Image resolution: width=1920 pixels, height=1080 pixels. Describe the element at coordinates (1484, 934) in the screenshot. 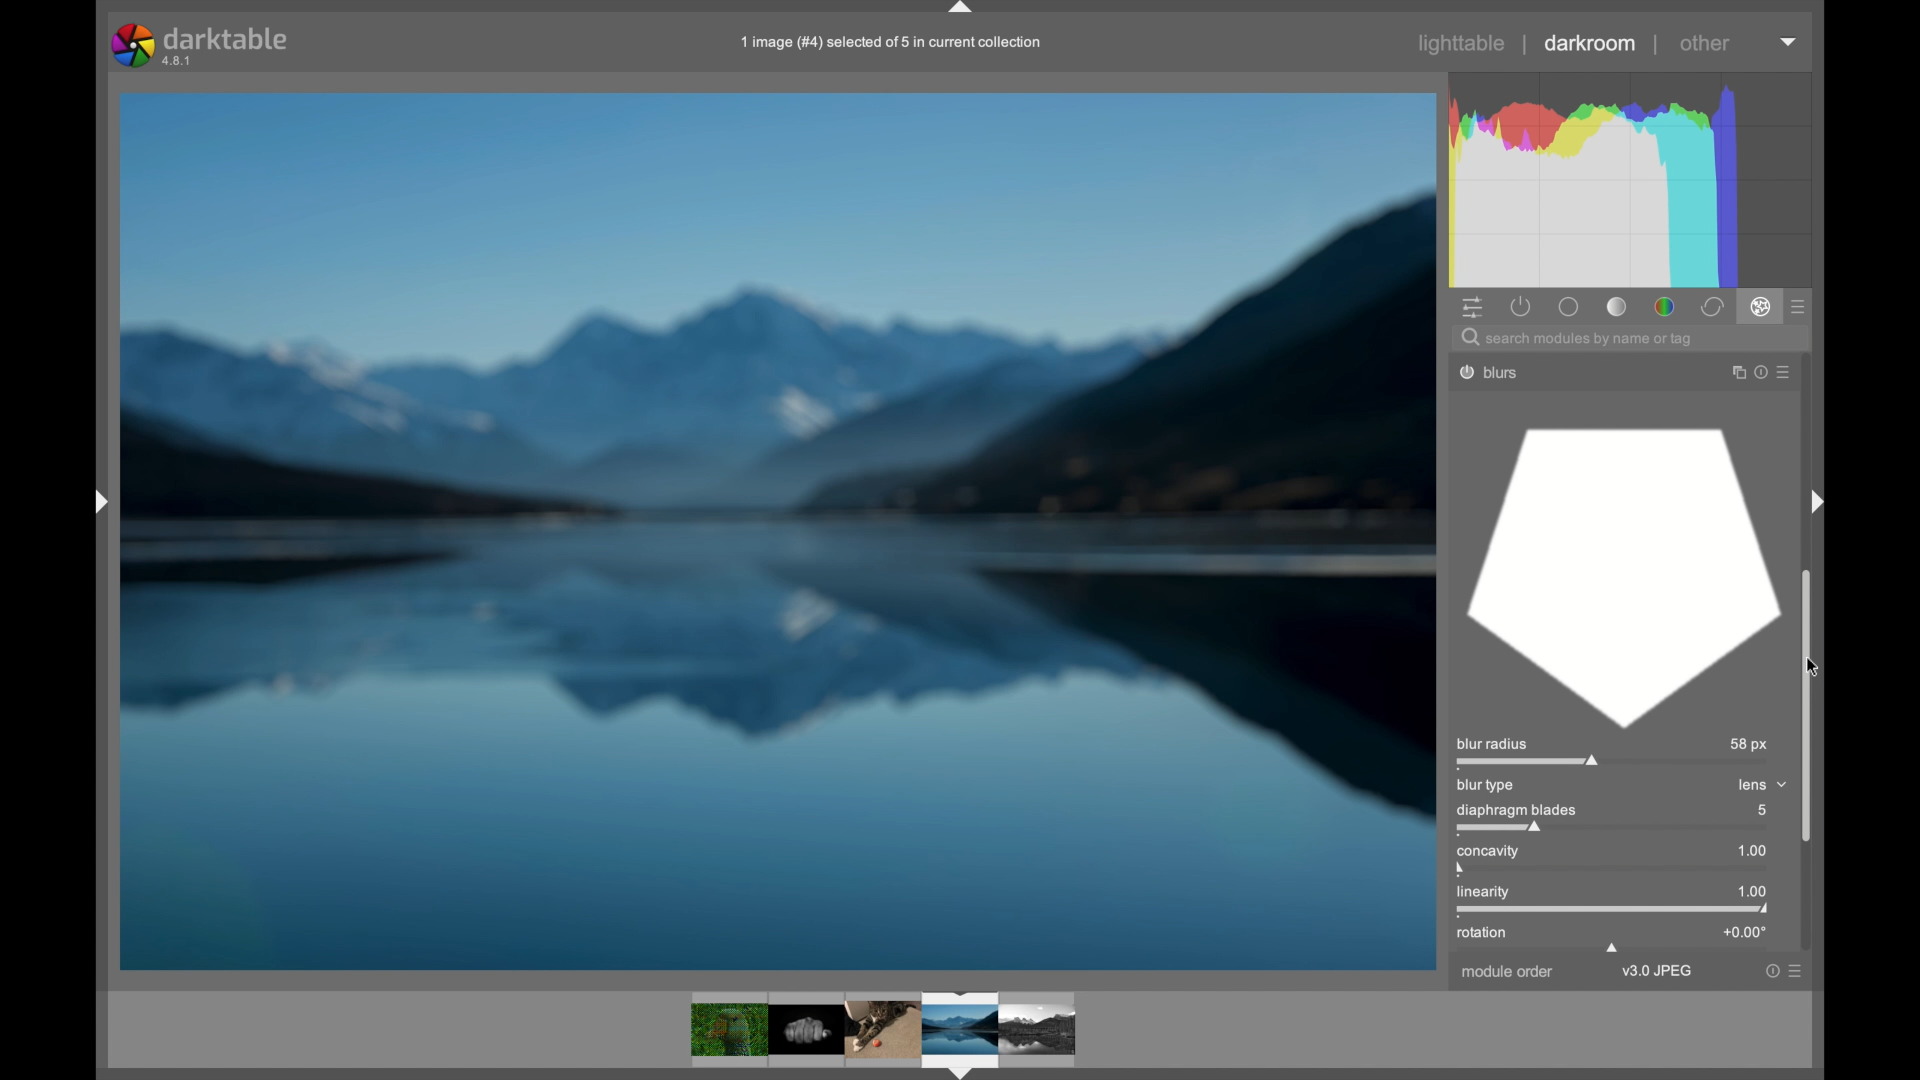

I see `rotation` at that location.